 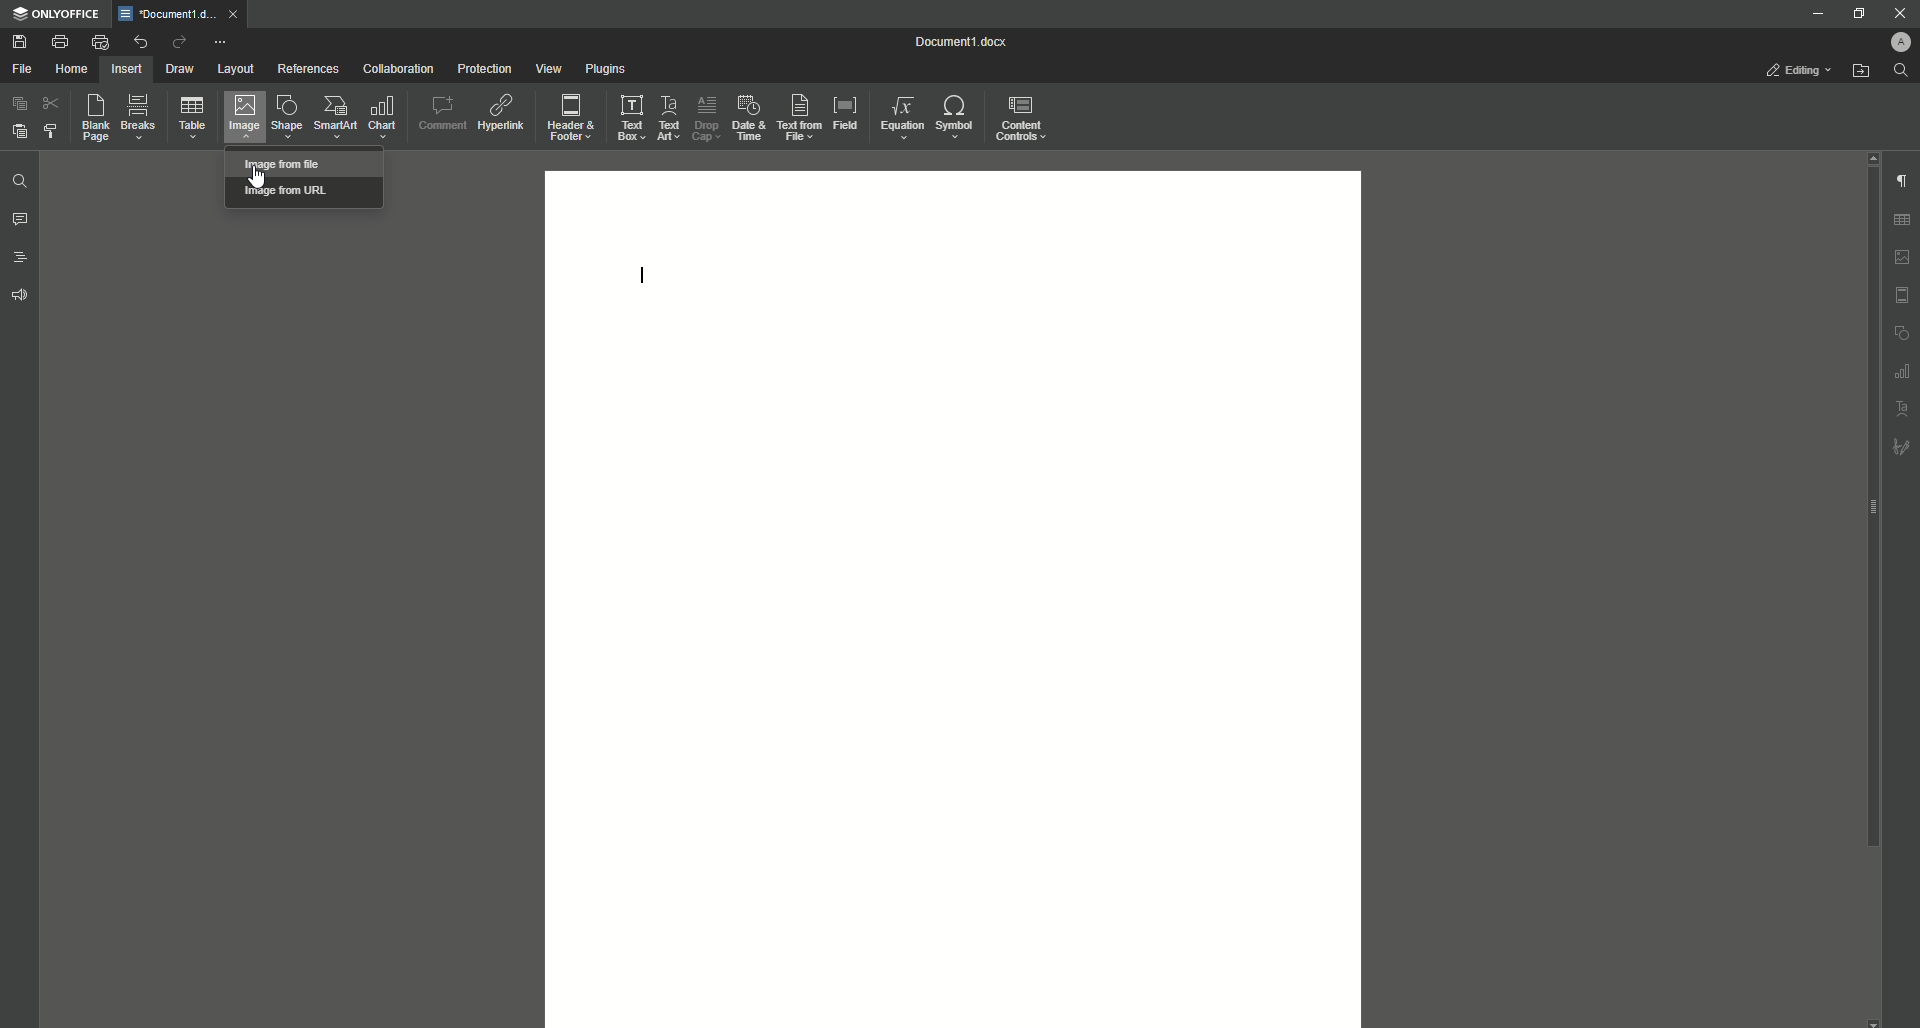 I want to click on Choose Styling, so click(x=51, y=132).